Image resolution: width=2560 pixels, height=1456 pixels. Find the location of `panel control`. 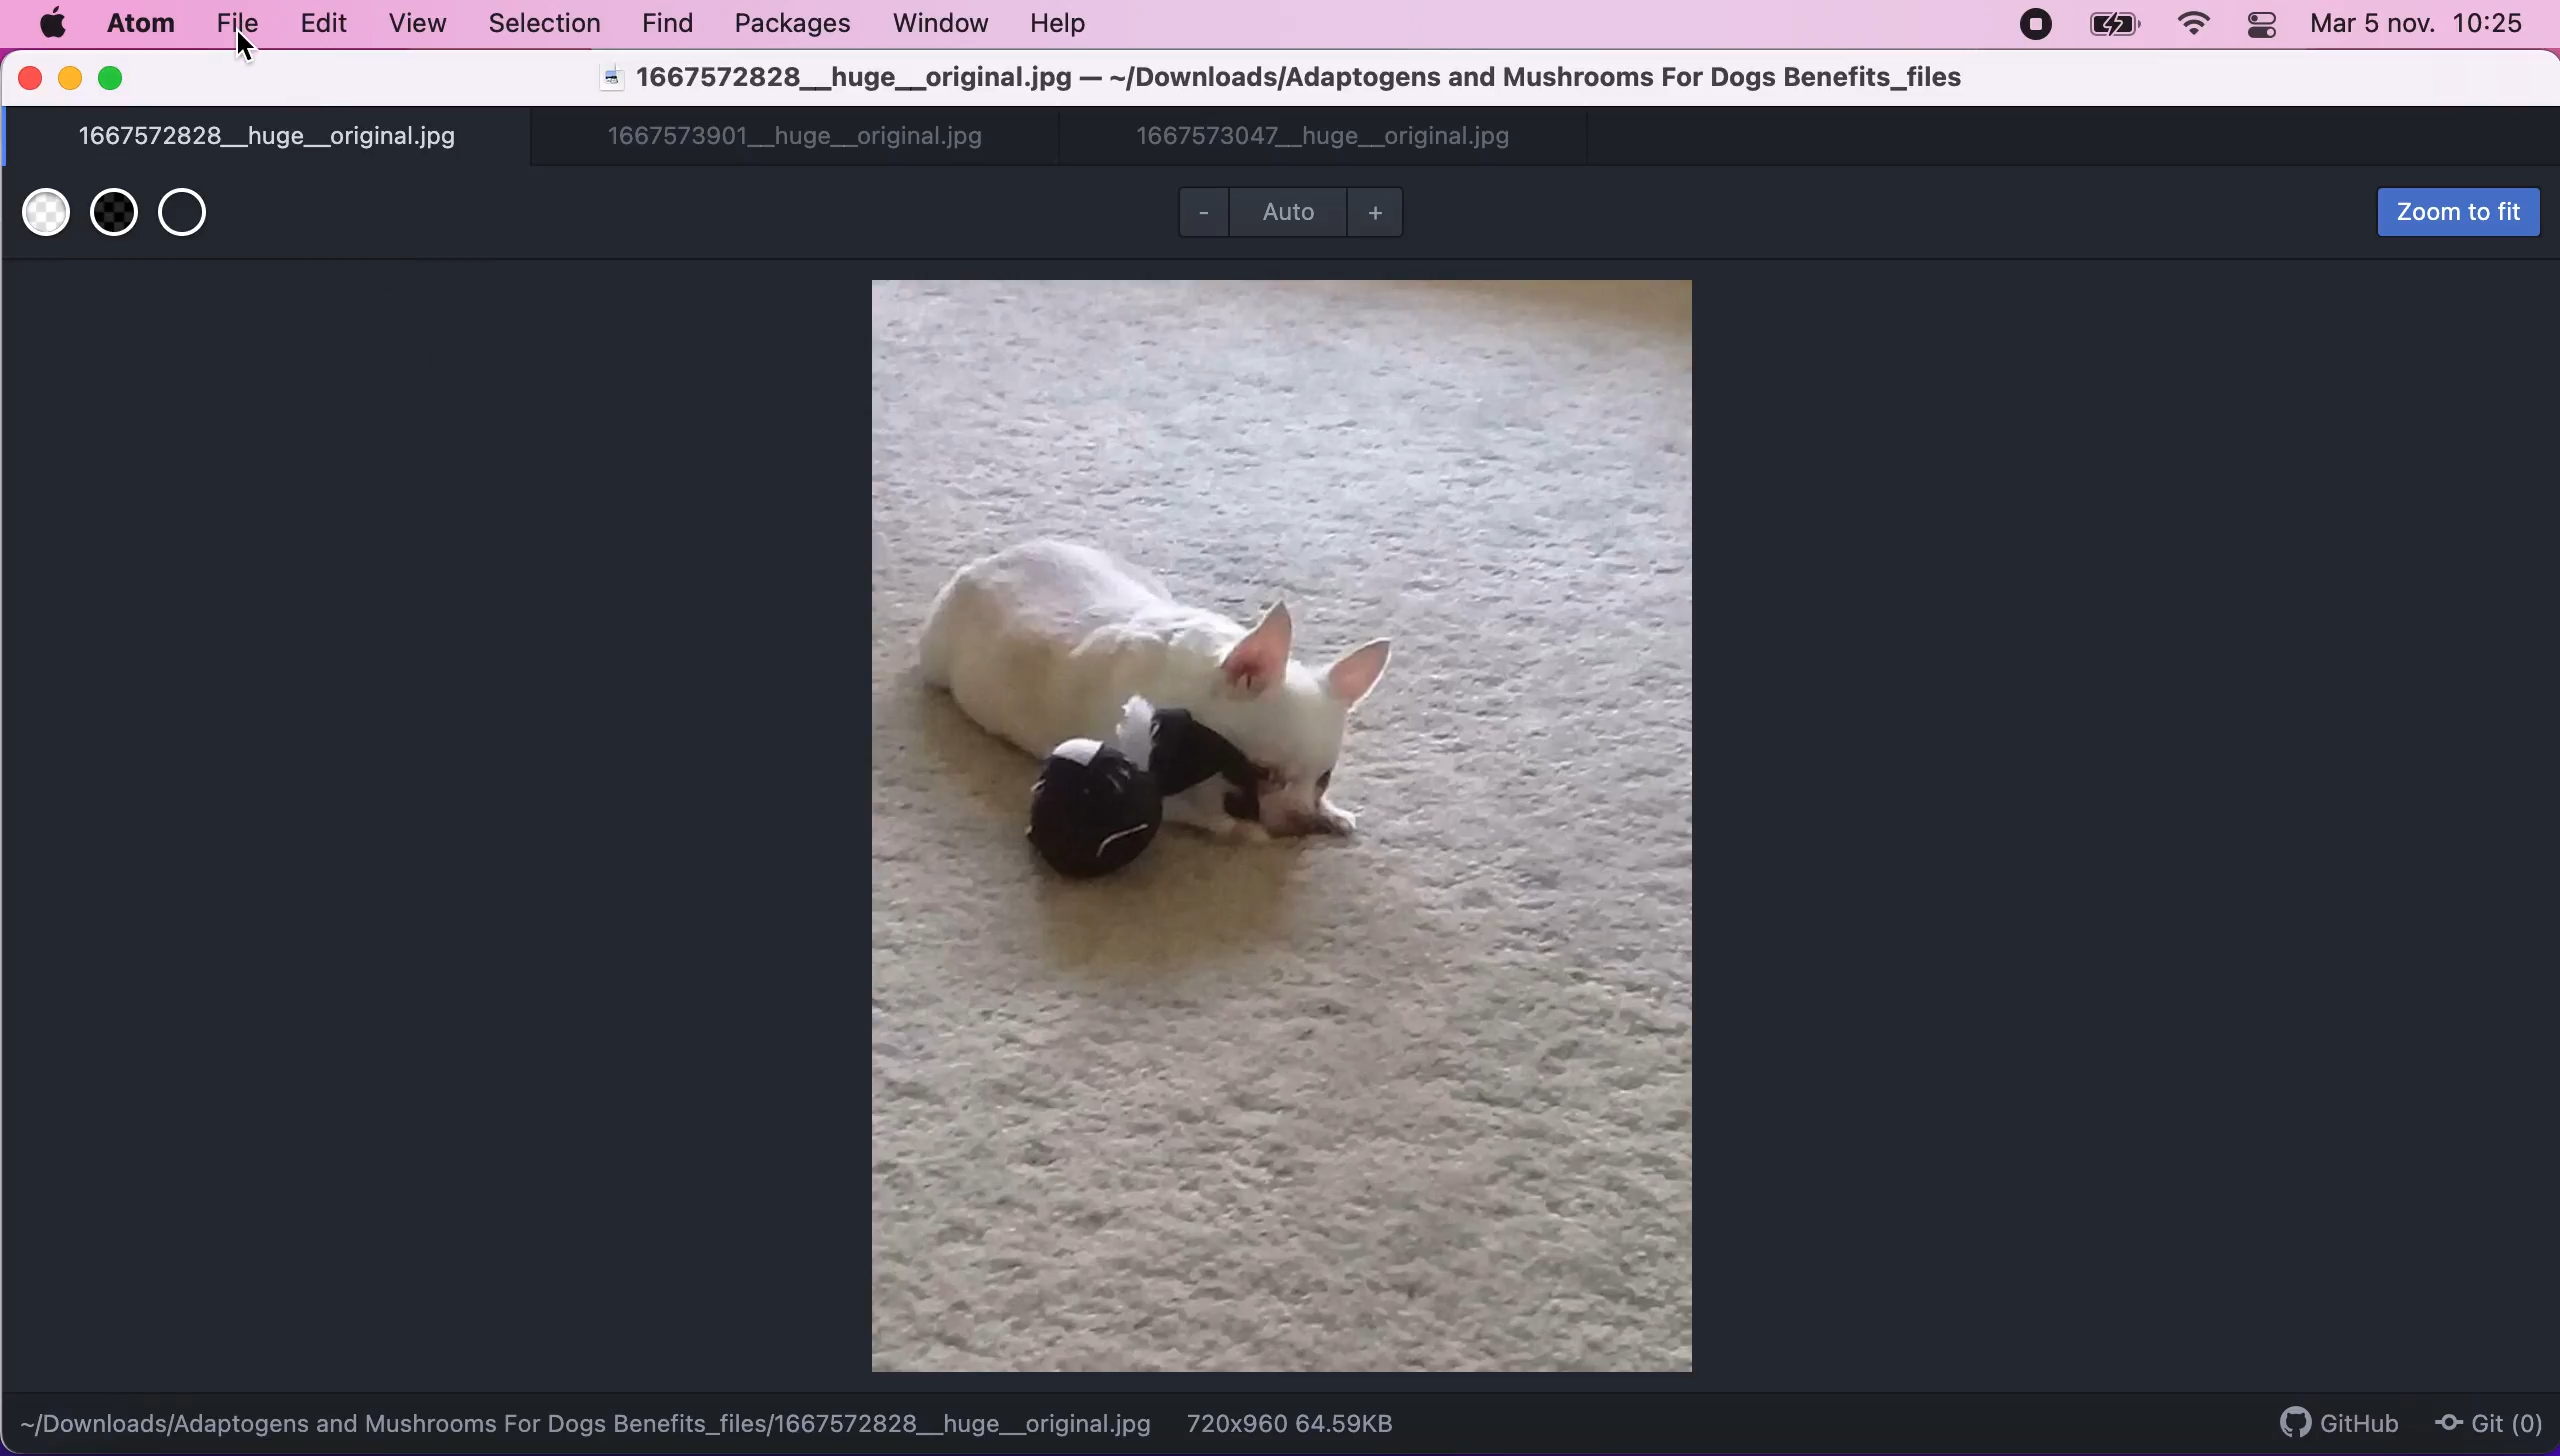

panel control is located at coordinates (2264, 27).